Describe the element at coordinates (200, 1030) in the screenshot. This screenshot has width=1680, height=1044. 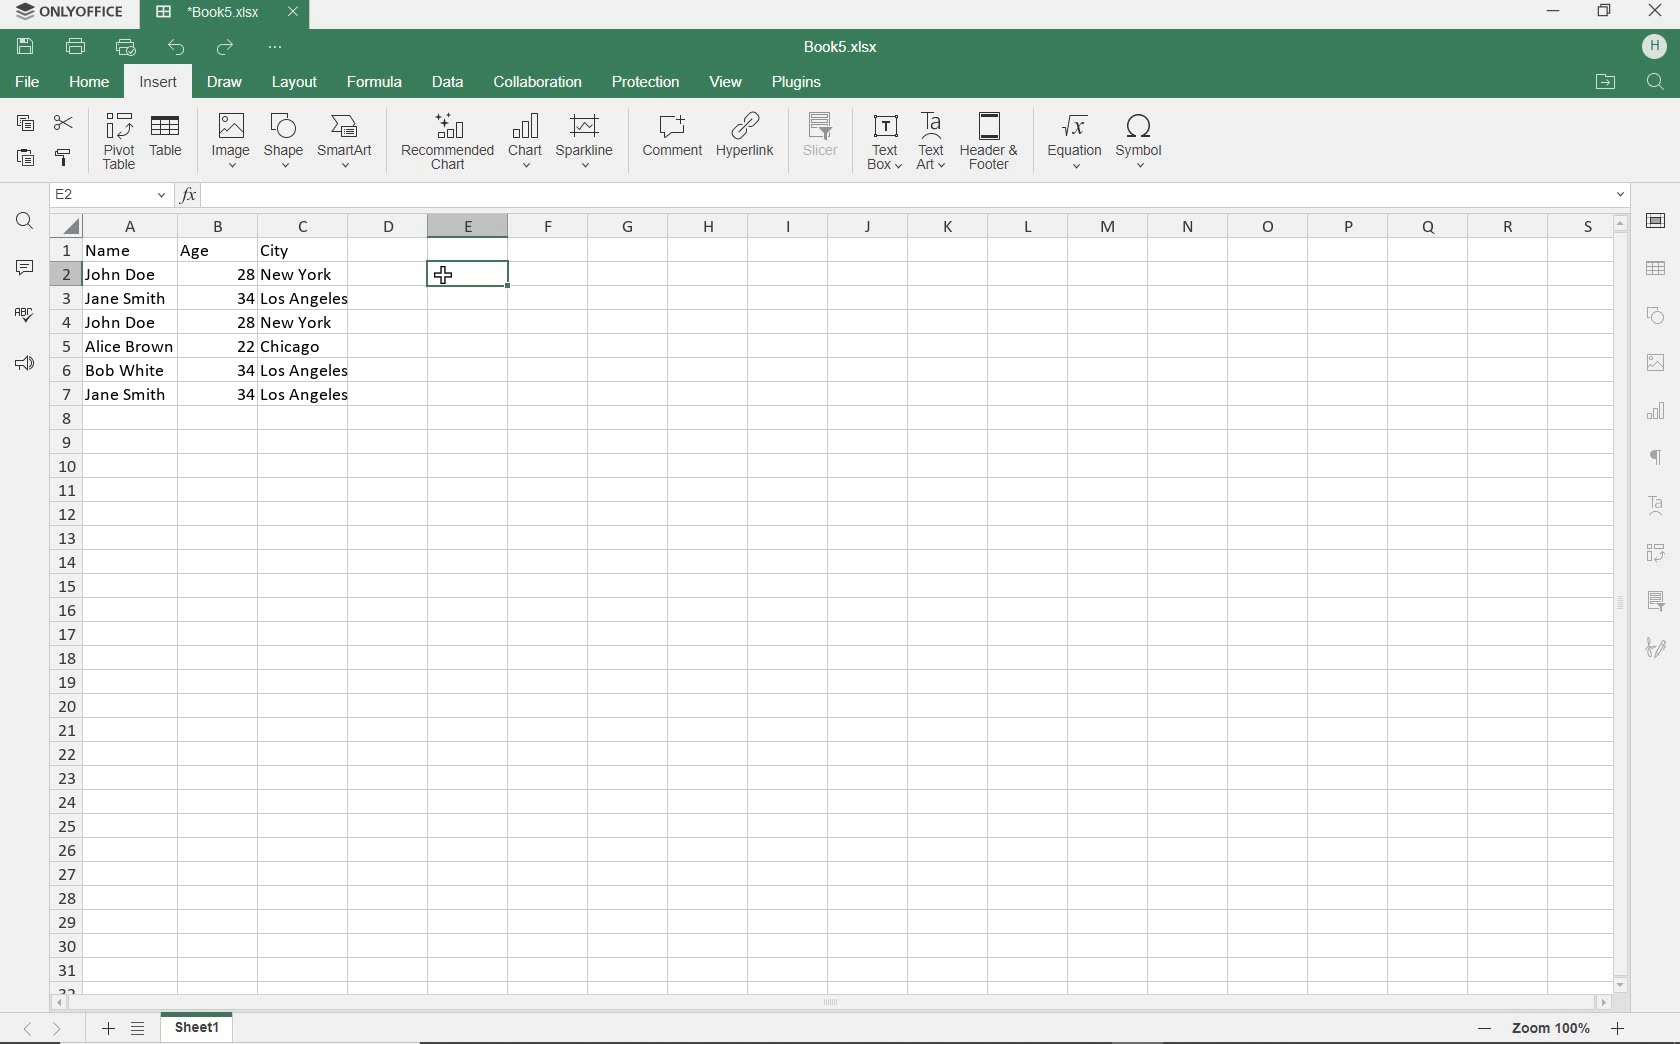
I see `SHEET NAME` at that location.